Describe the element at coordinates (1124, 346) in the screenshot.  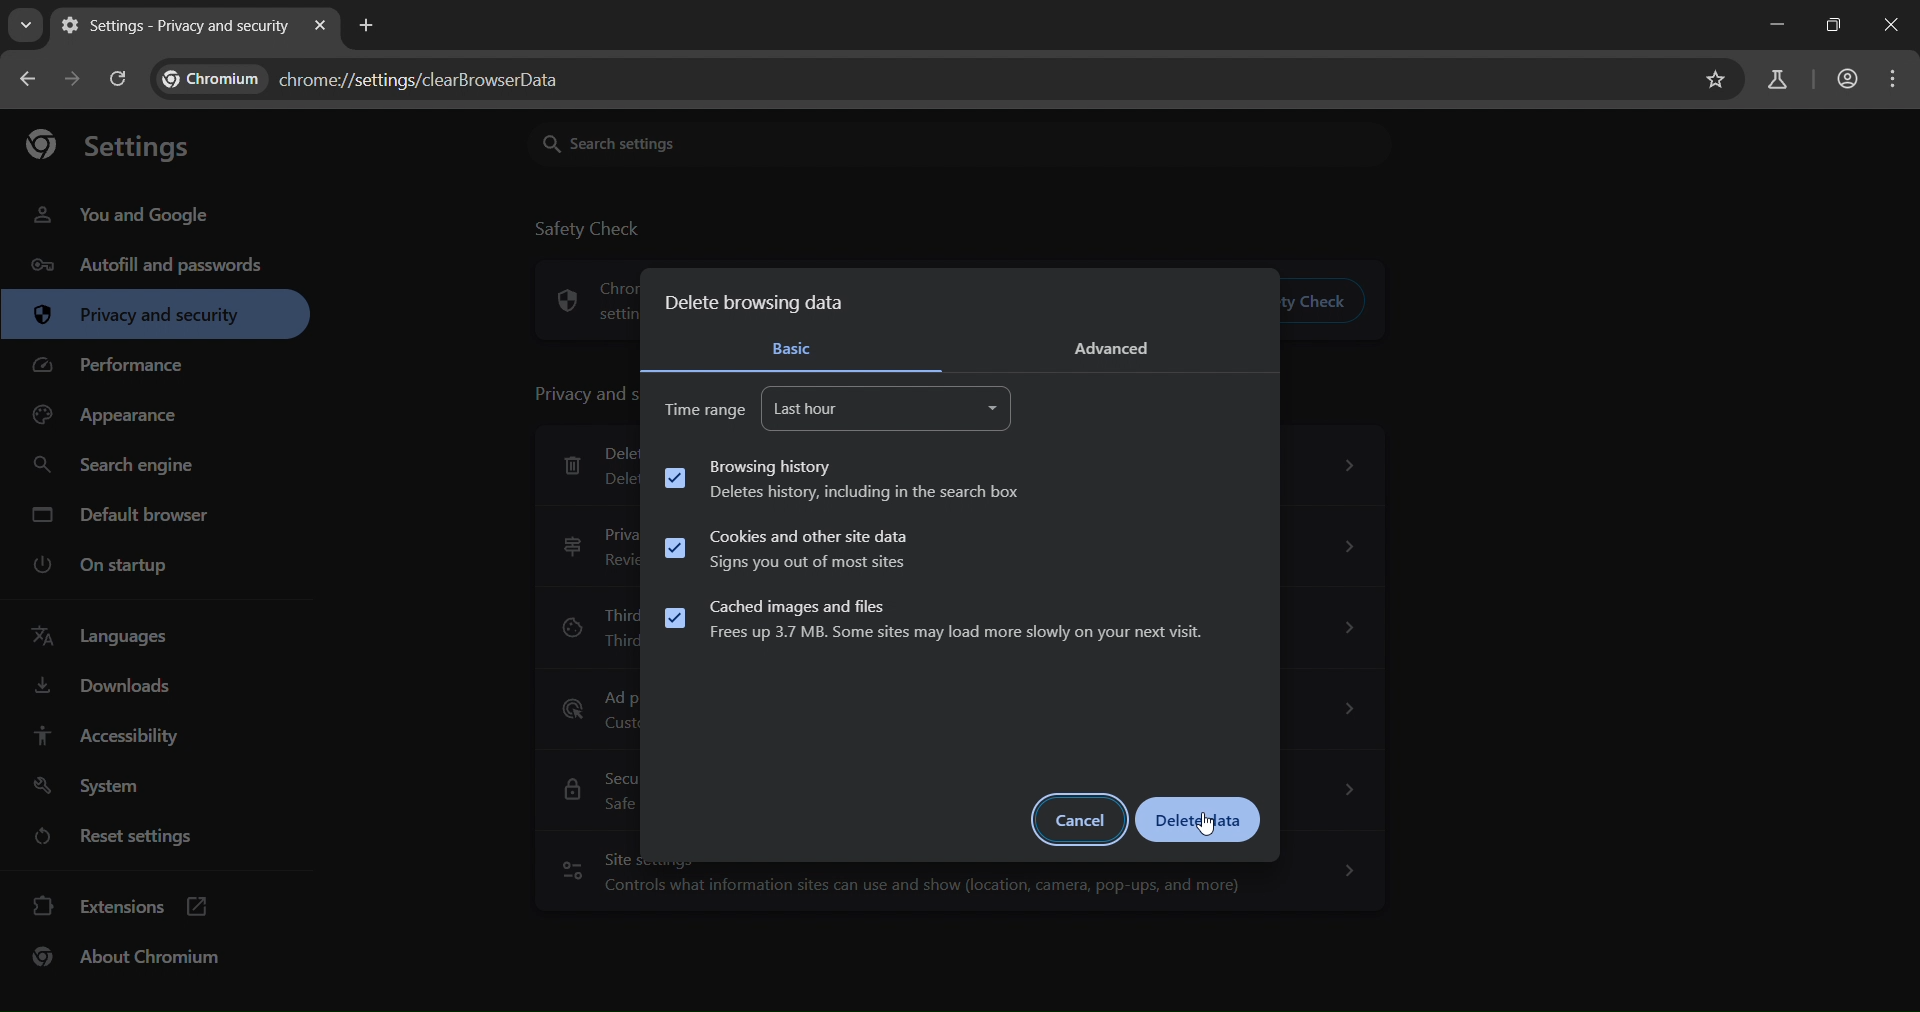
I see `advanced` at that location.